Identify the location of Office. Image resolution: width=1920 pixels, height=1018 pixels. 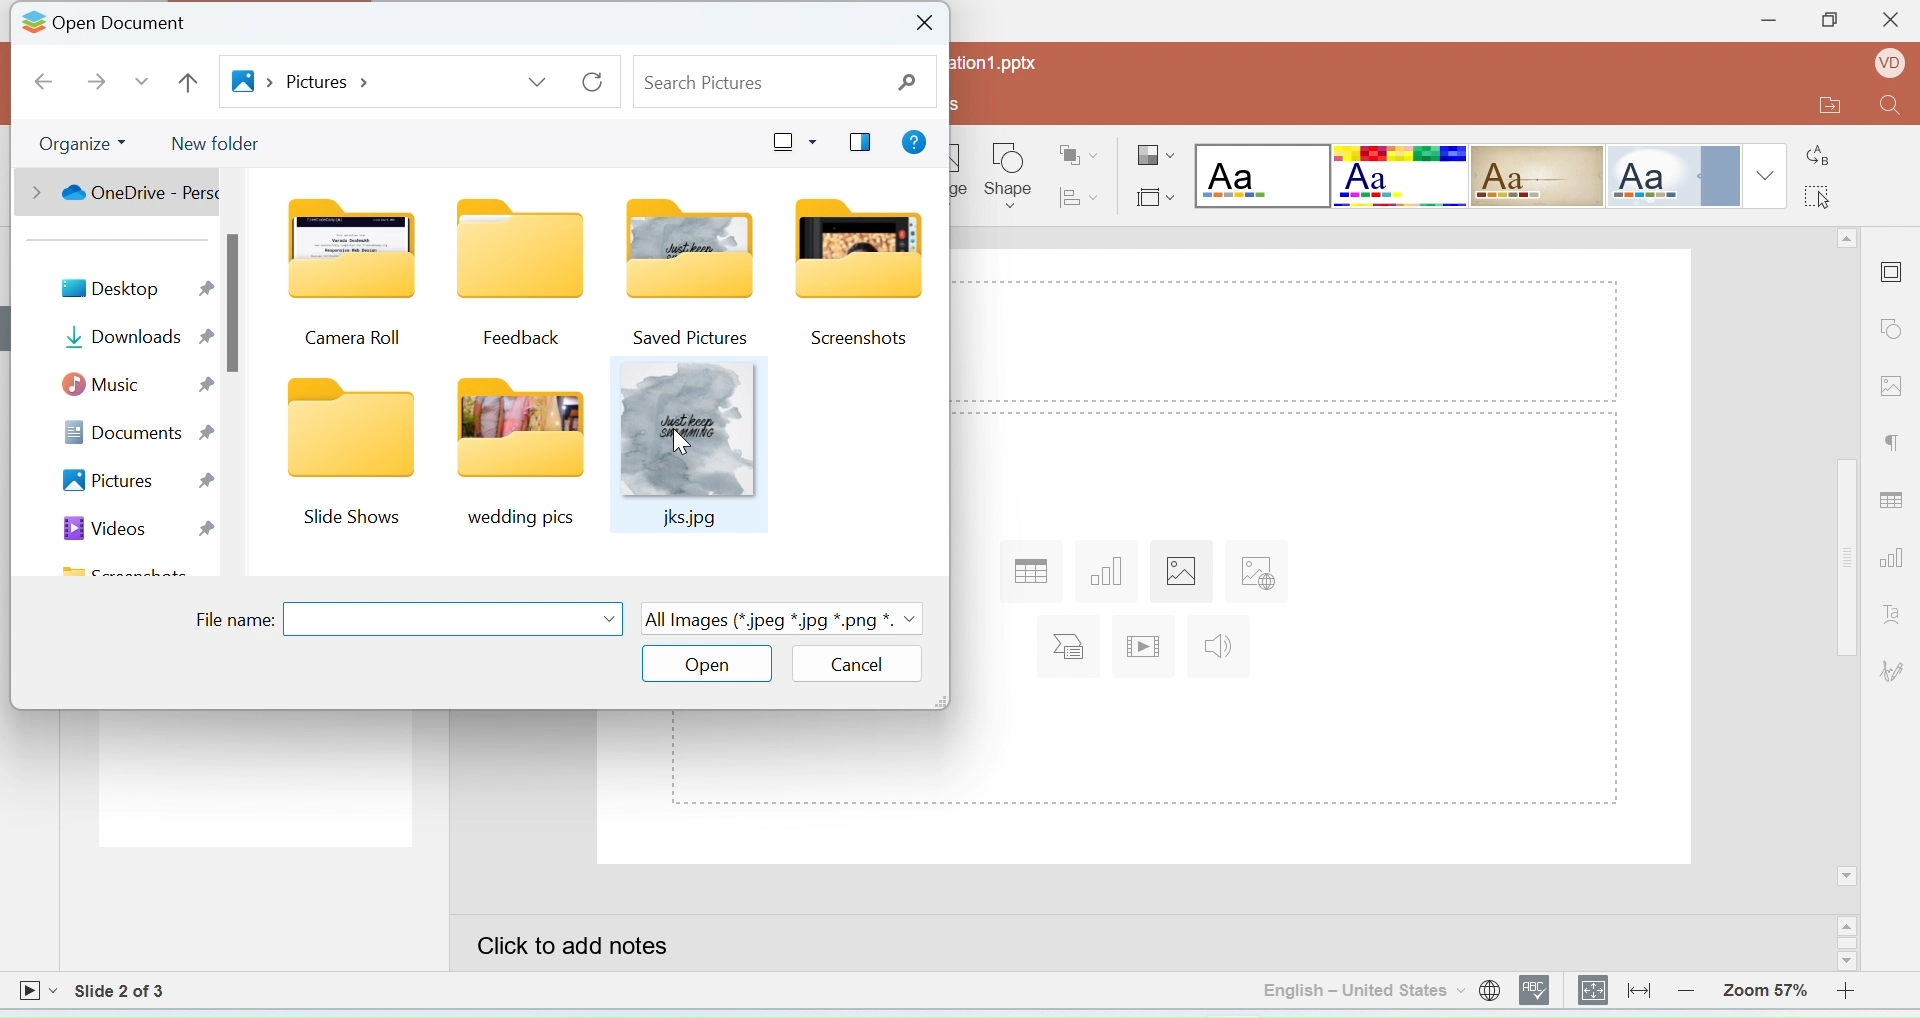
(1671, 176).